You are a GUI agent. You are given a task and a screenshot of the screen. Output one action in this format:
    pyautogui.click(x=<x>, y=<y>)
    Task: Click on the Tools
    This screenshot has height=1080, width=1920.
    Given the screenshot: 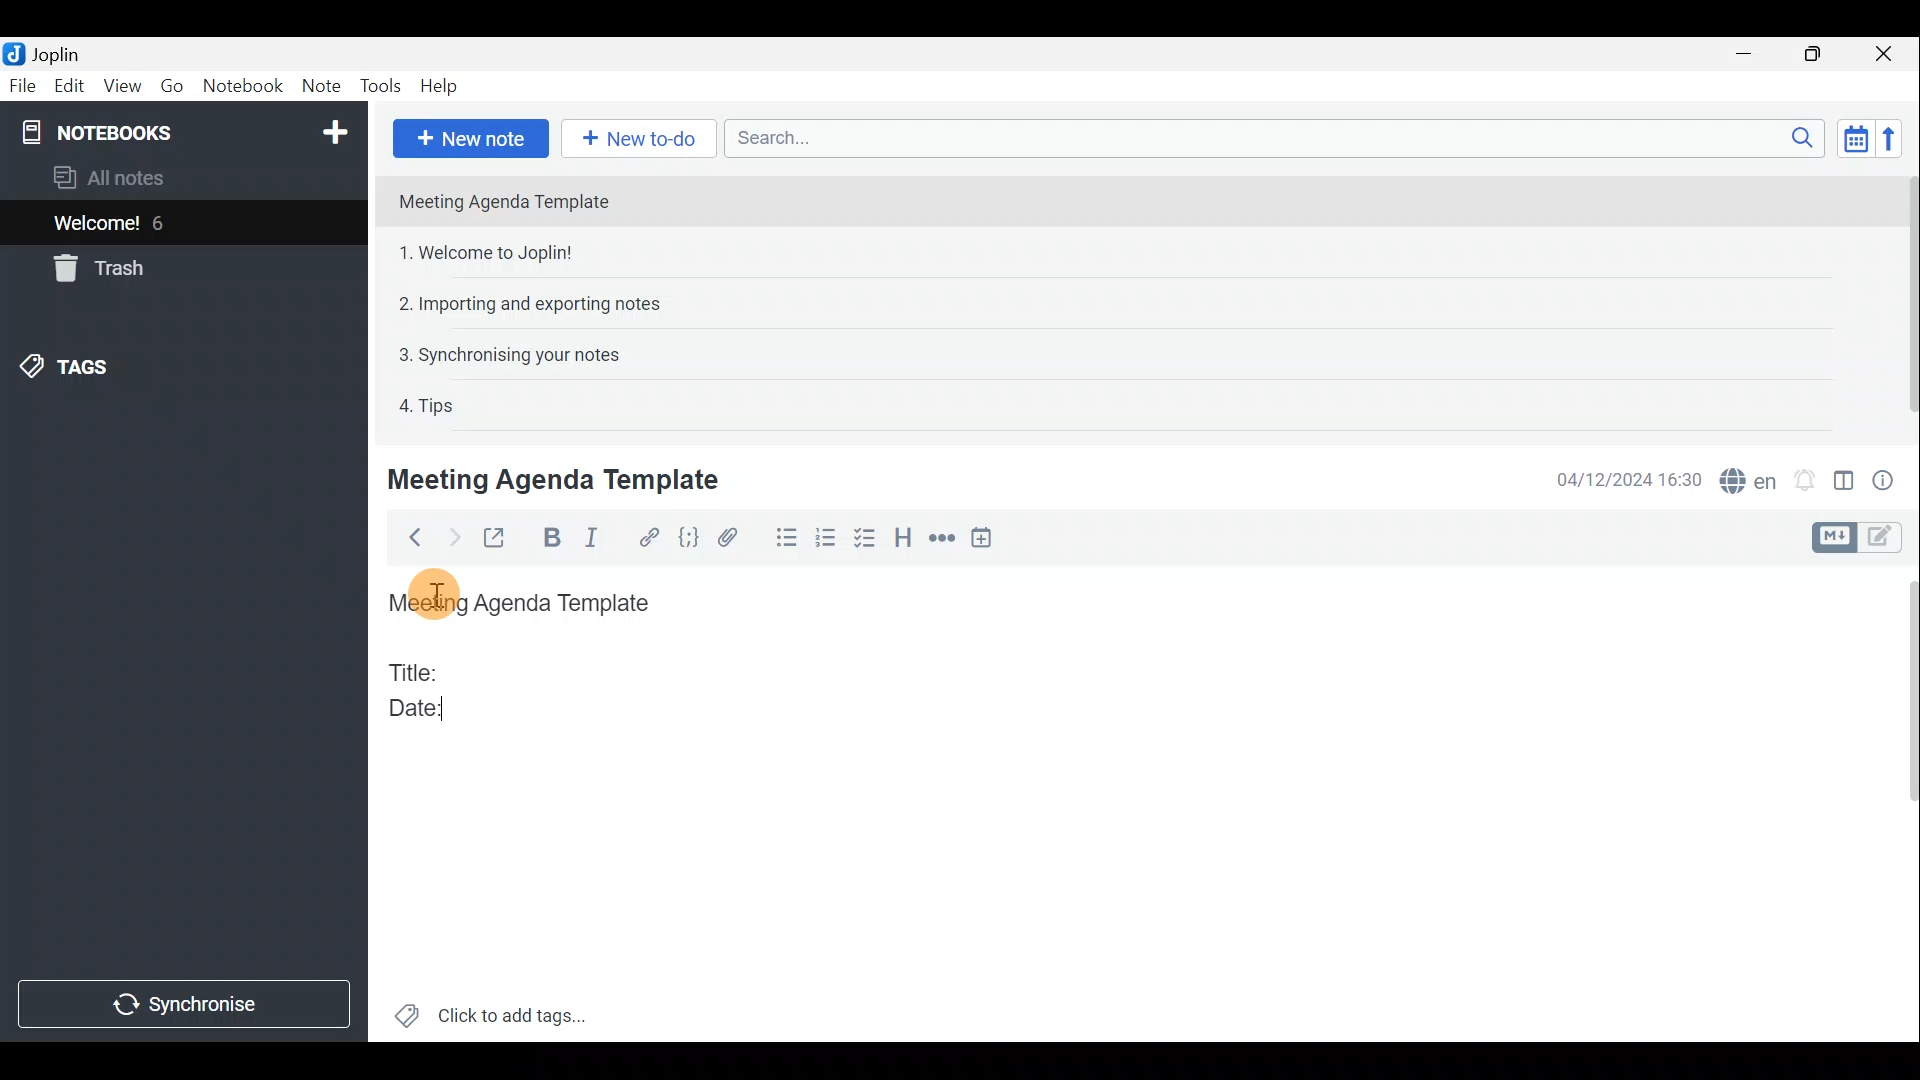 What is the action you would take?
    pyautogui.click(x=378, y=83)
    